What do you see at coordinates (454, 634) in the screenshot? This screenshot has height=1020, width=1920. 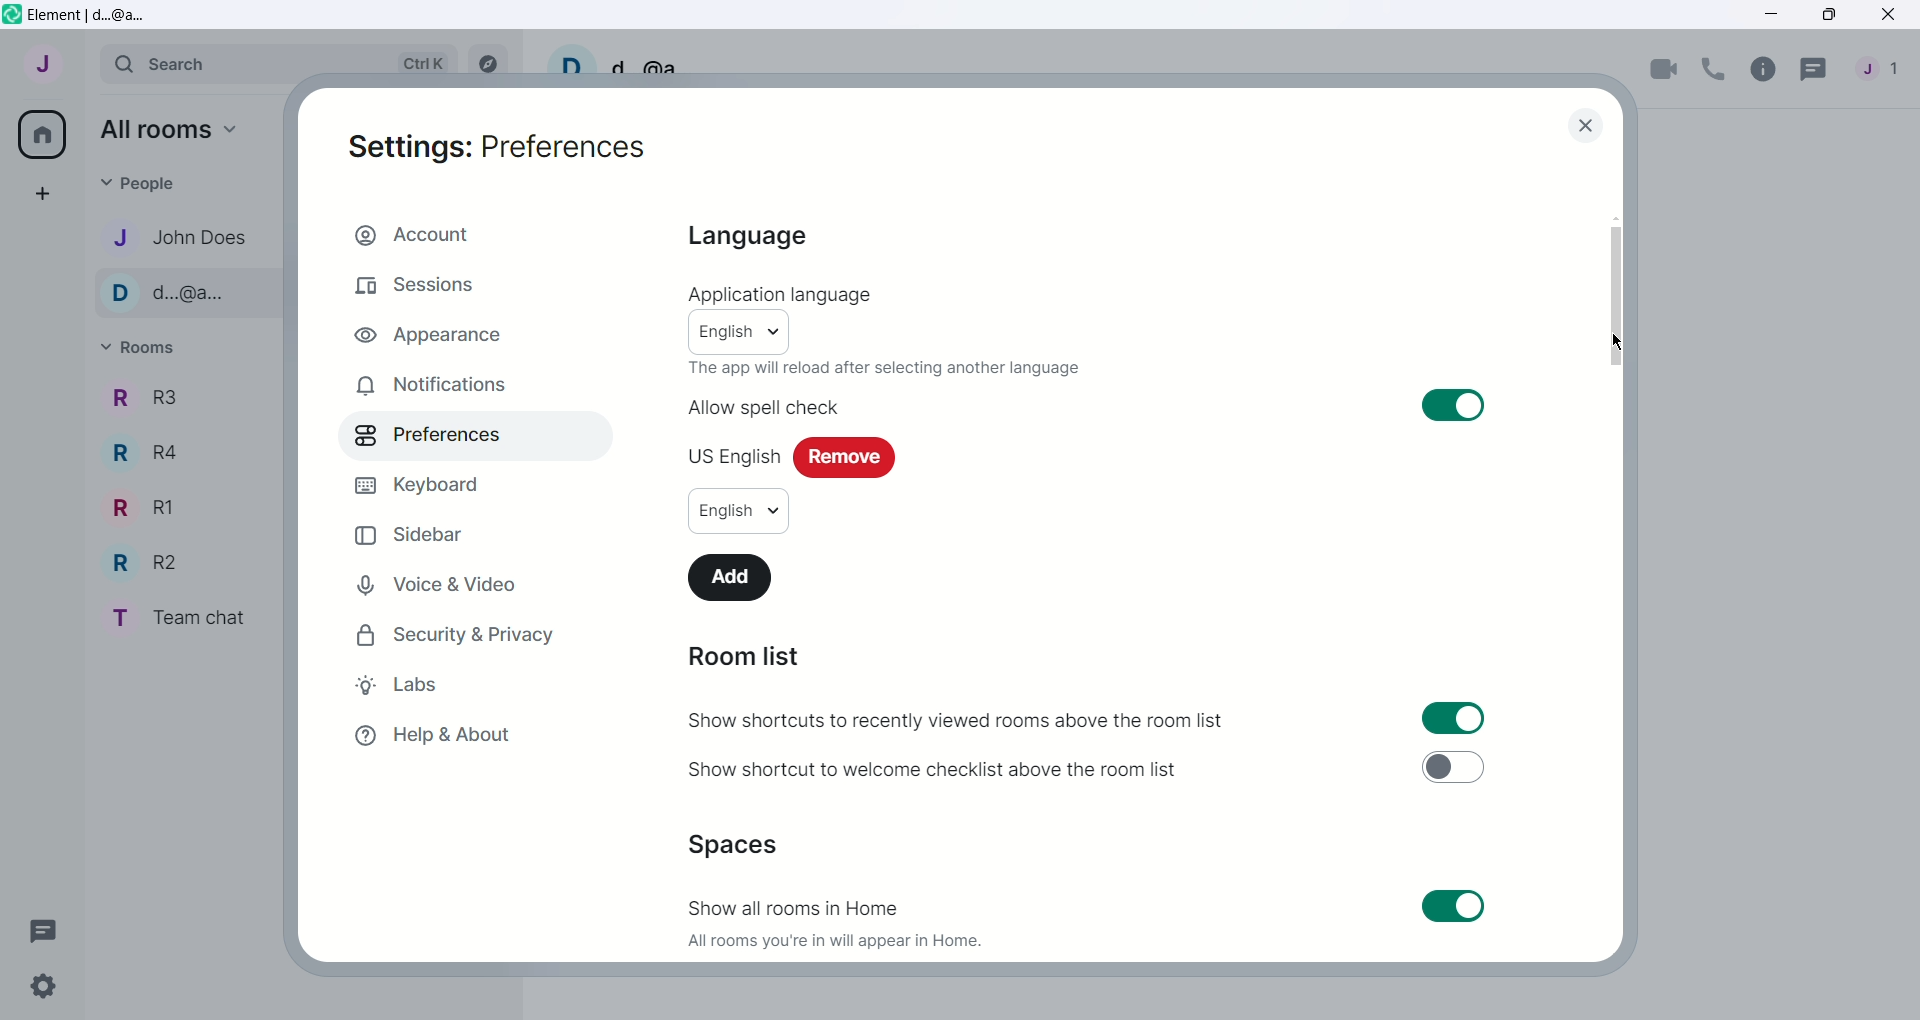 I see `Security and Privacy` at bounding box center [454, 634].